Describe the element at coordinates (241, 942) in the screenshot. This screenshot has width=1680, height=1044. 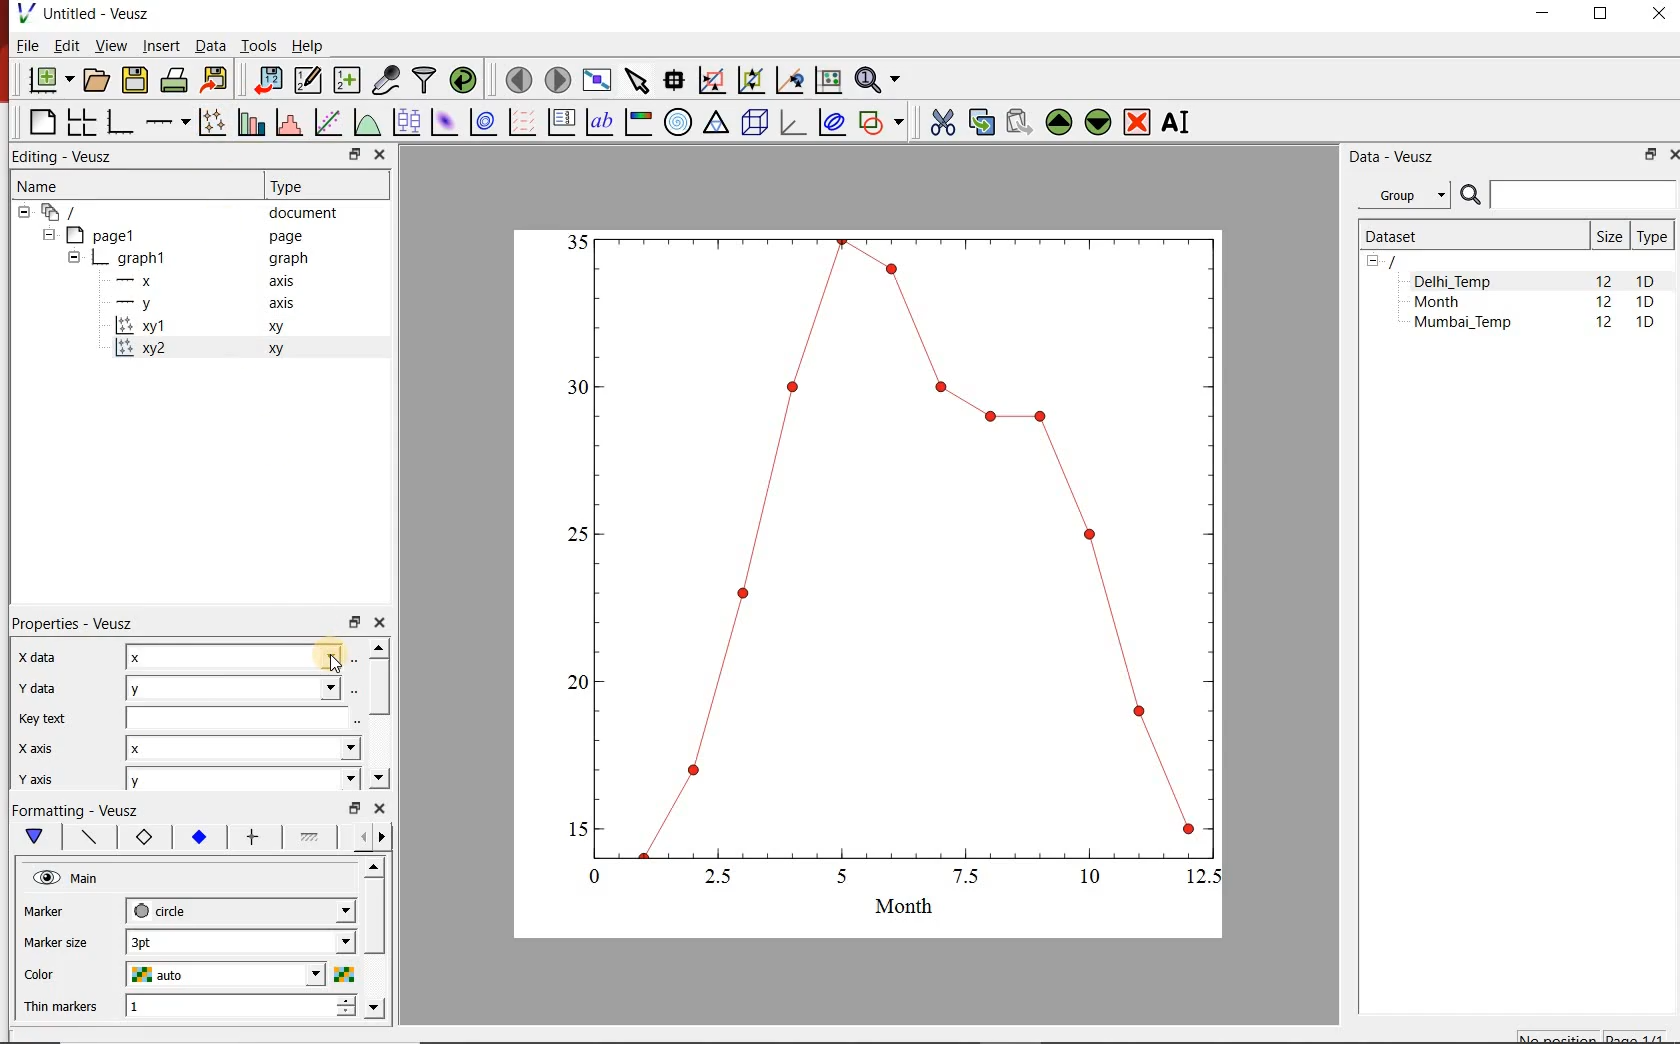
I see `3pt` at that location.